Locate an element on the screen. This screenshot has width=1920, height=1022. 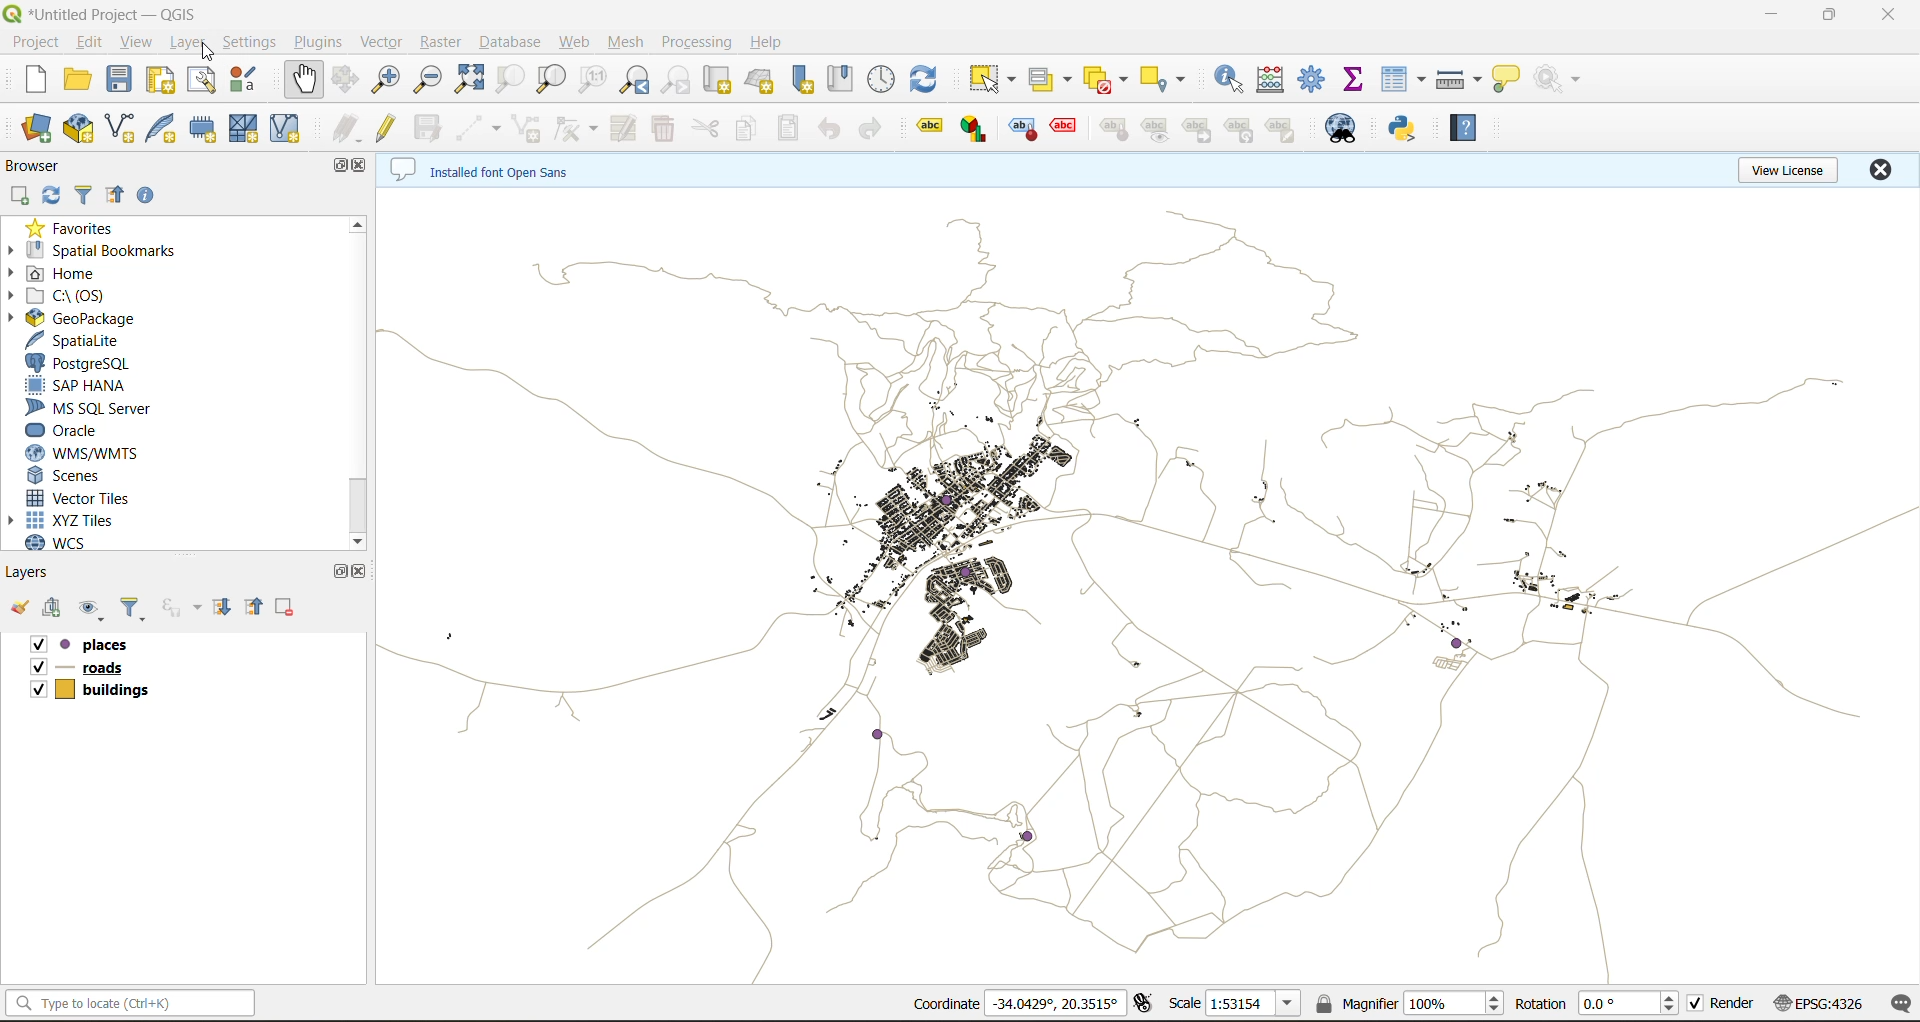
vertex tools is located at coordinates (580, 129).